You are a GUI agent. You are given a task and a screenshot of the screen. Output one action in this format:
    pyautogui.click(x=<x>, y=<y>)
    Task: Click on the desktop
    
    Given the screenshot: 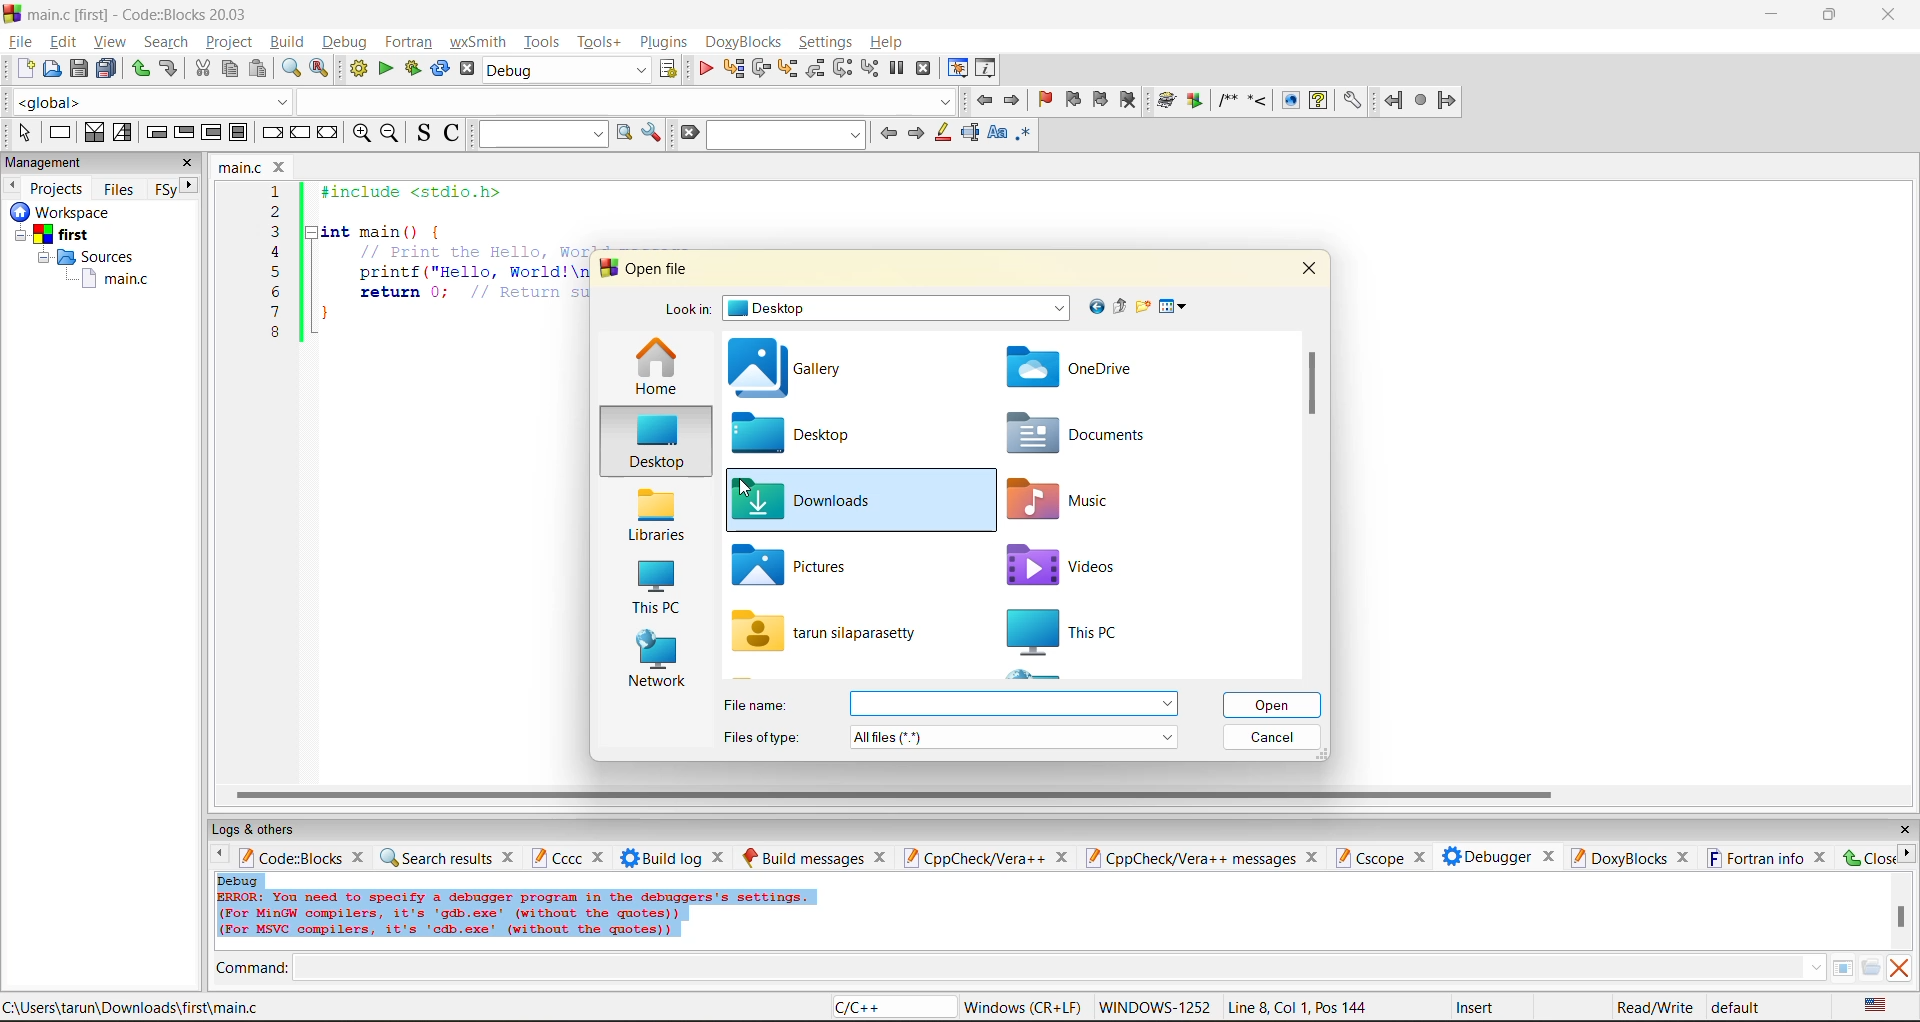 What is the action you would take?
    pyautogui.click(x=813, y=434)
    